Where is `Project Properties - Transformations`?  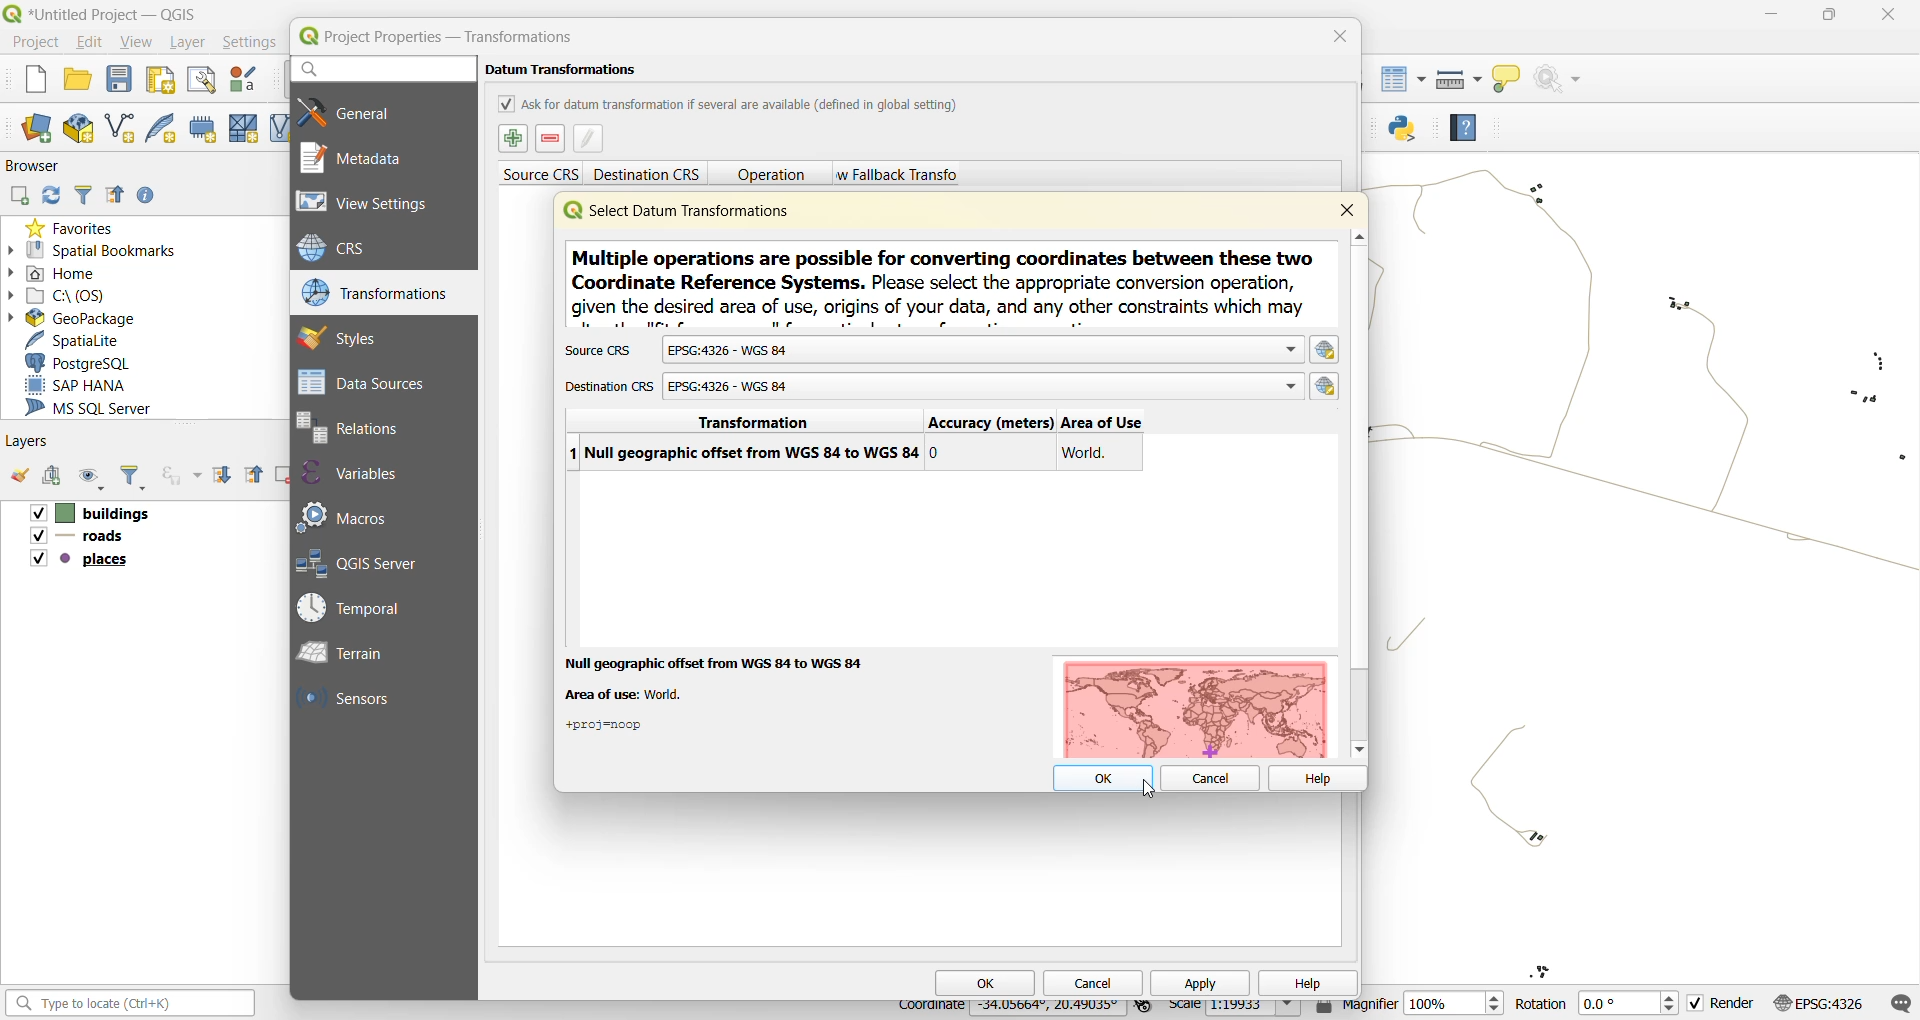 Project Properties - Transformations is located at coordinates (470, 36).